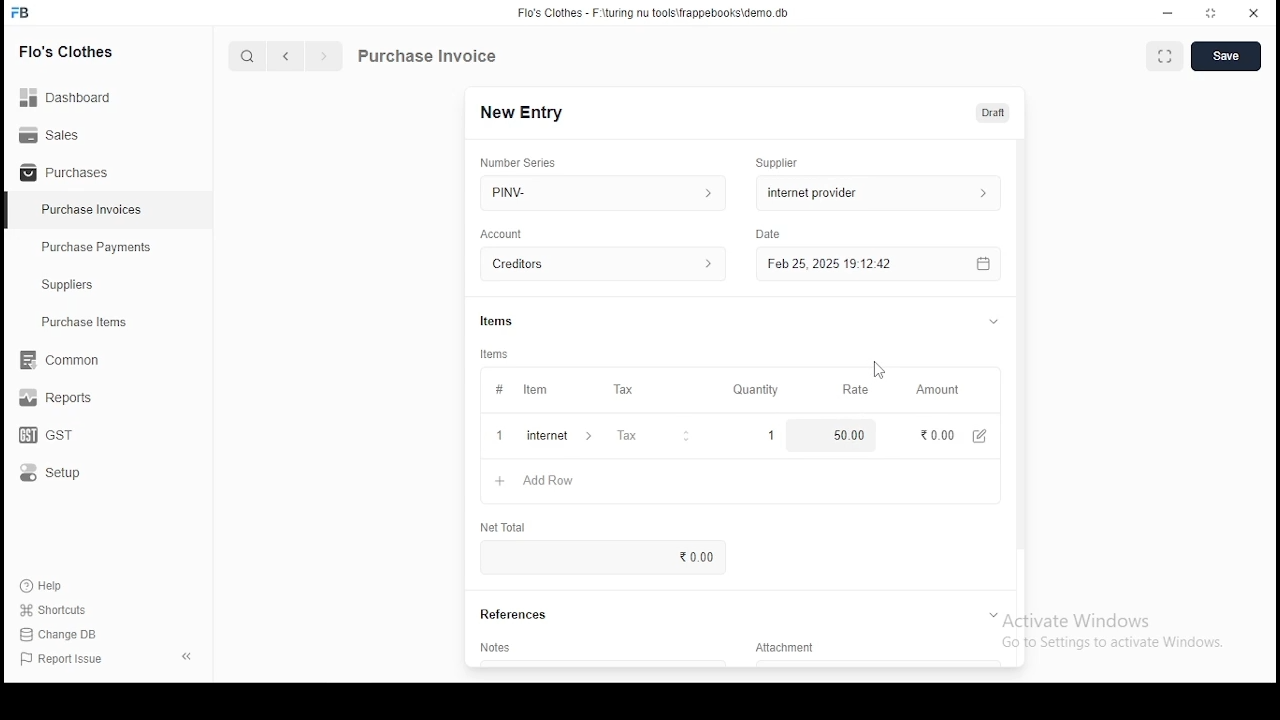 Image resolution: width=1280 pixels, height=720 pixels. I want to click on next, so click(324, 58).